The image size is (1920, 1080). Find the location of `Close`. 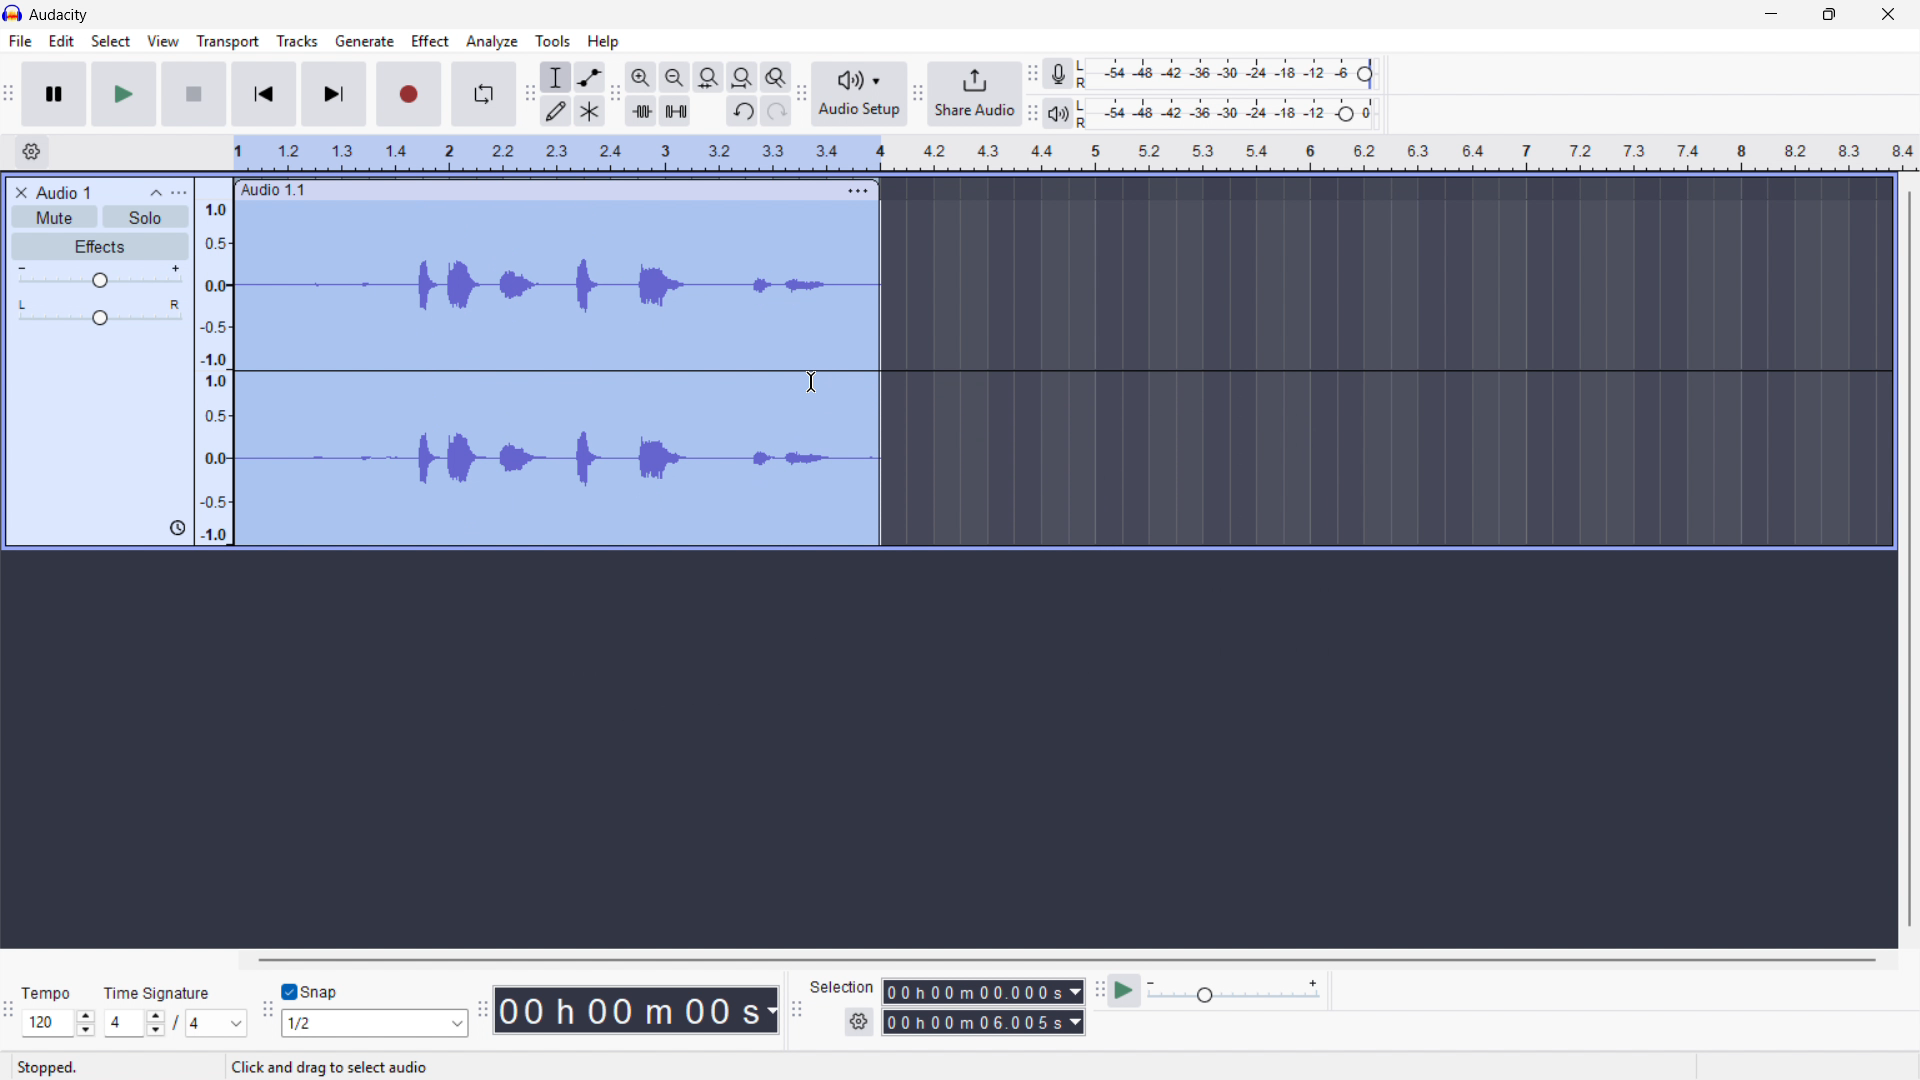

Close is located at coordinates (1889, 15).